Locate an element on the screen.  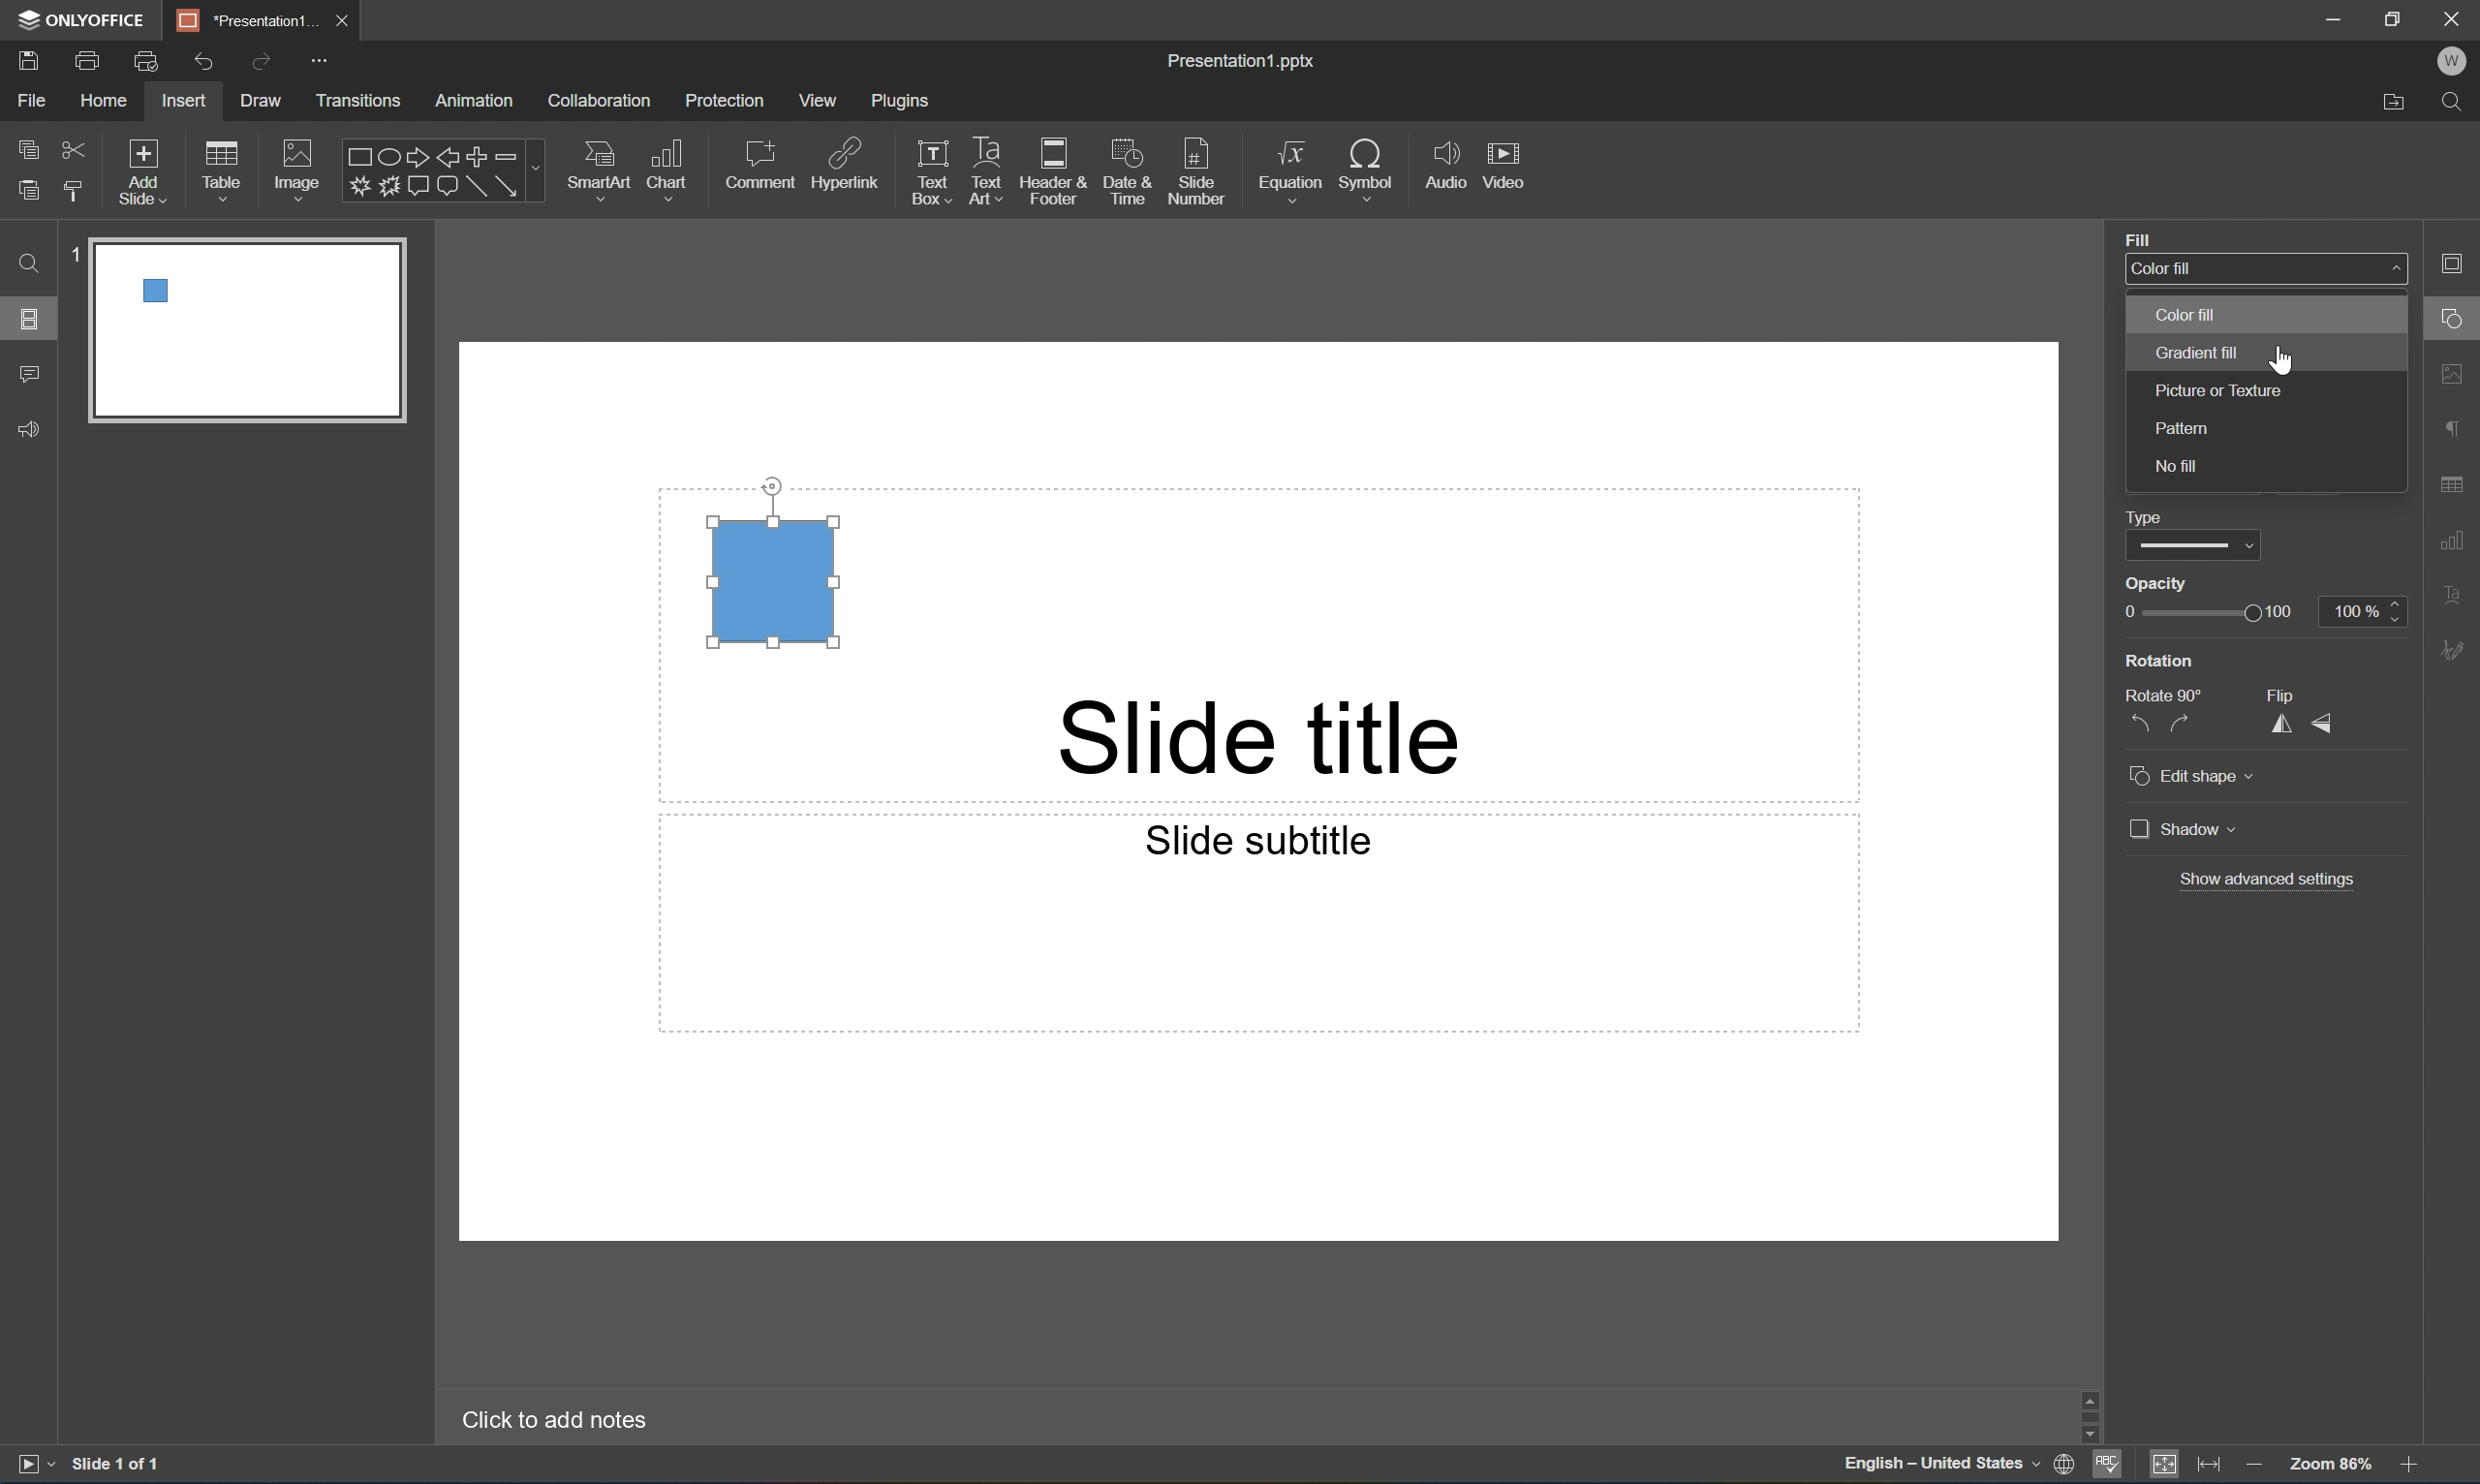
English-United States is located at coordinates (1938, 1467).